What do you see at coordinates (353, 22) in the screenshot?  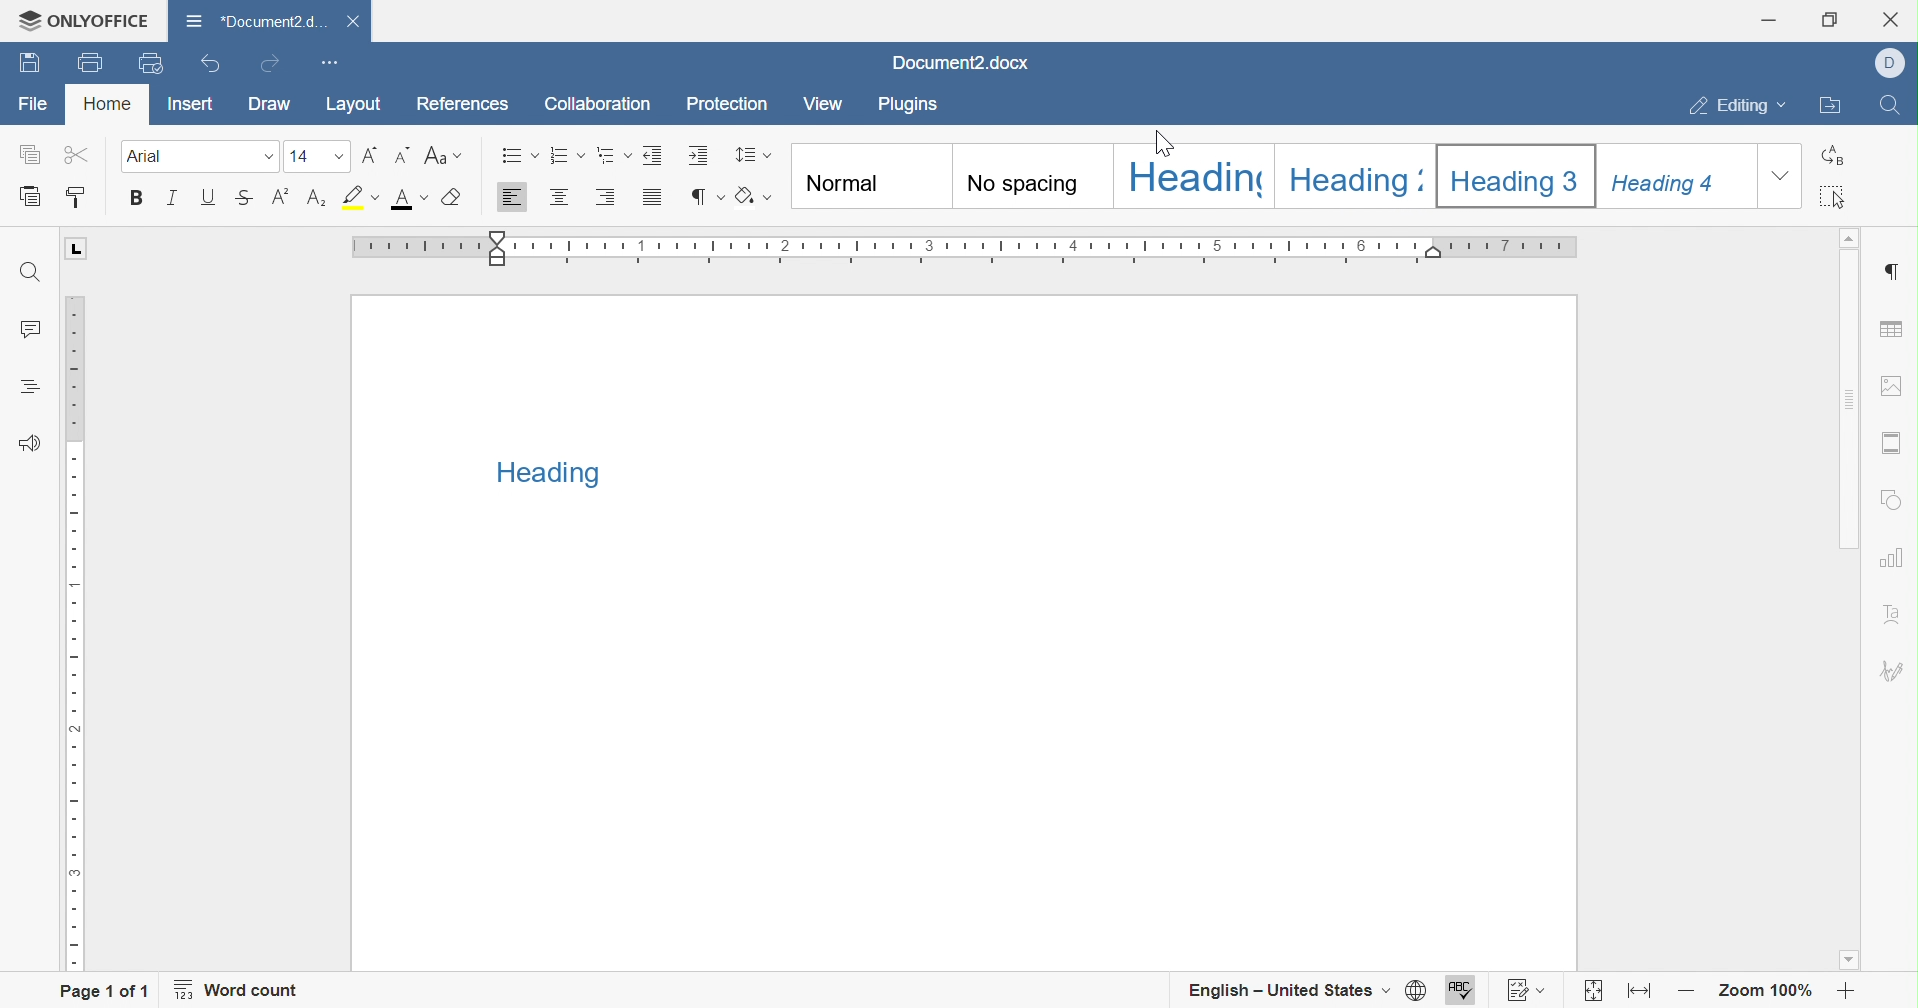 I see `Close` at bounding box center [353, 22].